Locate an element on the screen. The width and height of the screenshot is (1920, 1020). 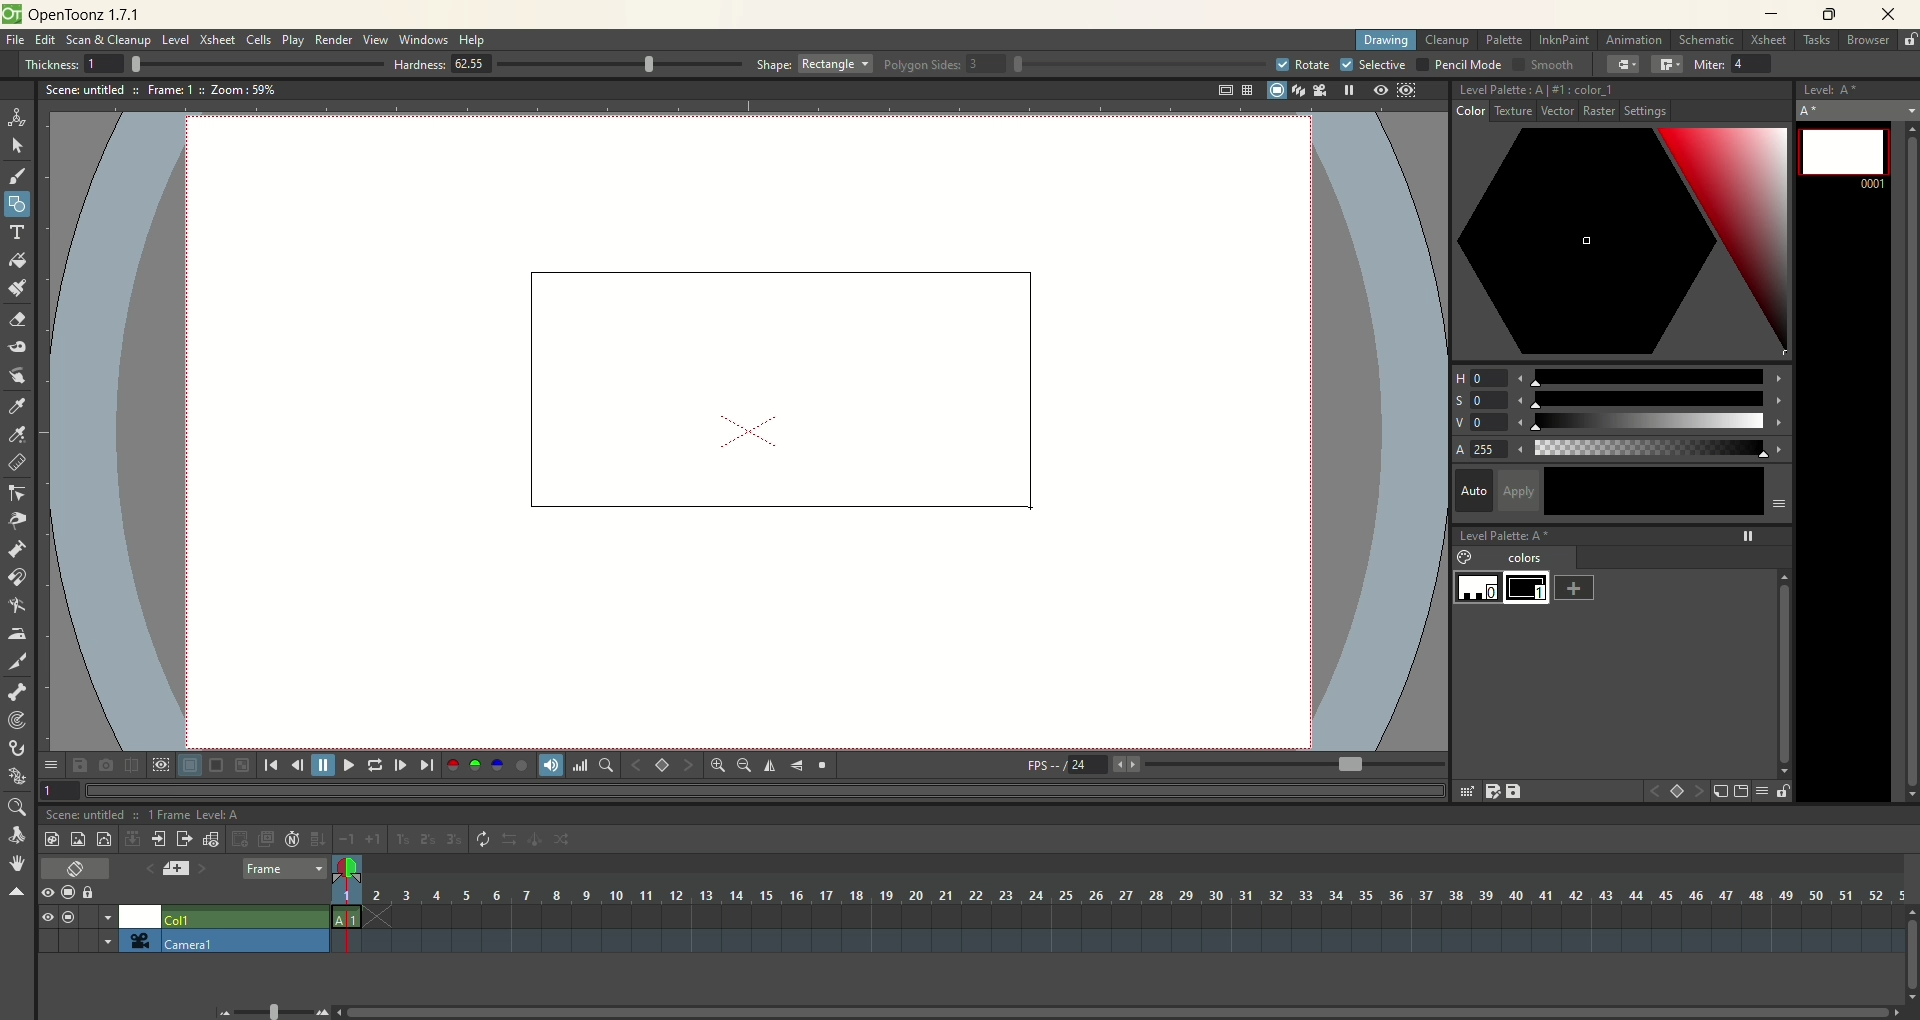
apply is located at coordinates (1644, 491).